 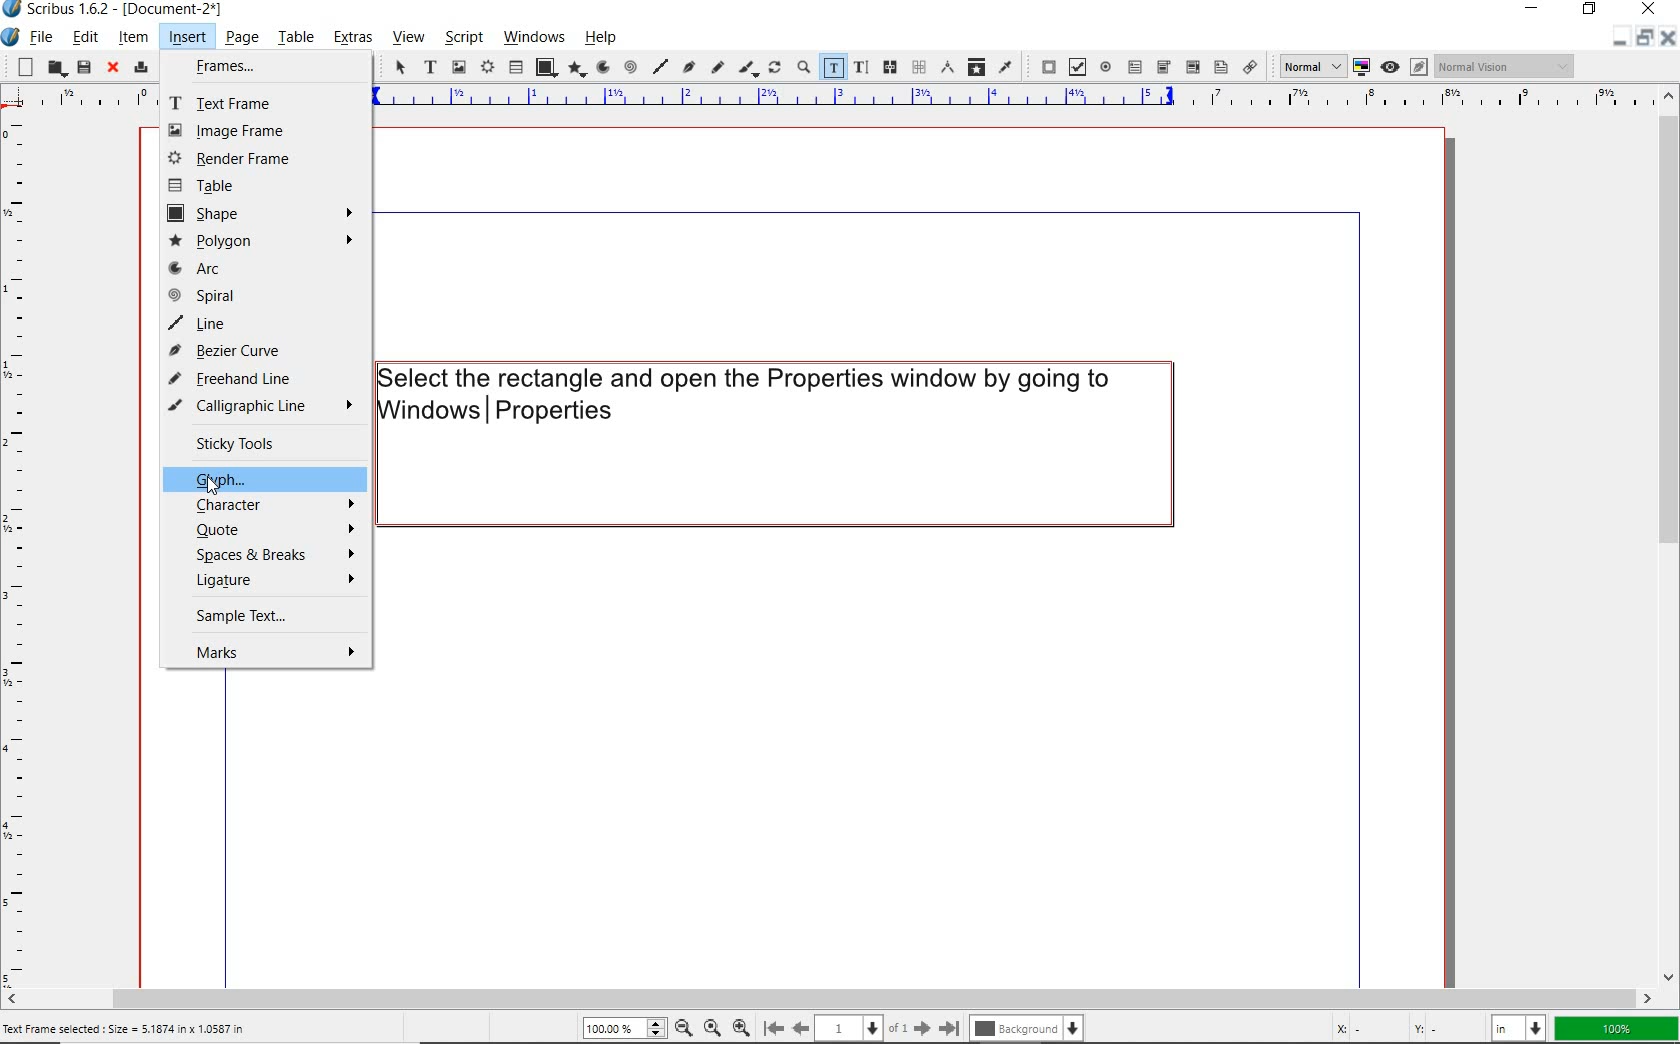 What do you see at coordinates (139, 67) in the screenshot?
I see `print` at bounding box center [139, 67].